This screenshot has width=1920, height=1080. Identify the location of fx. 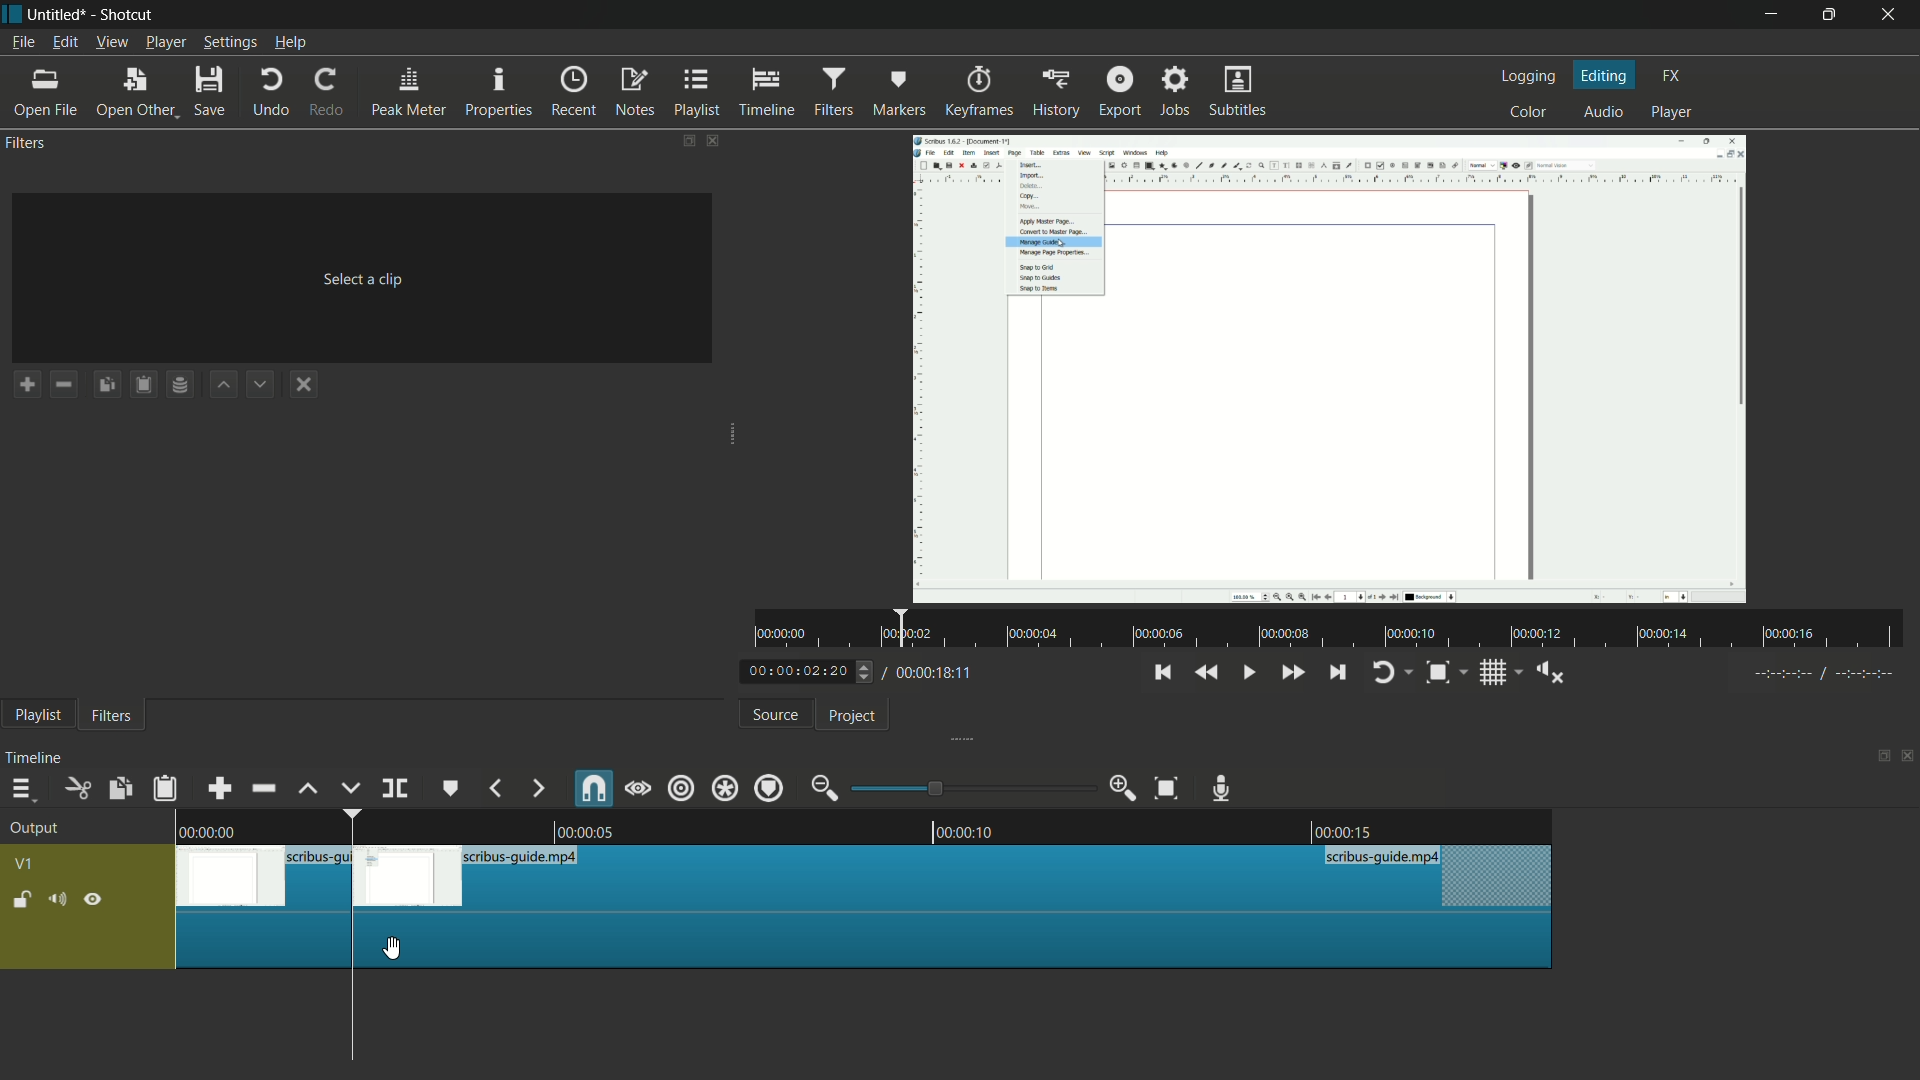
(1671, 73).